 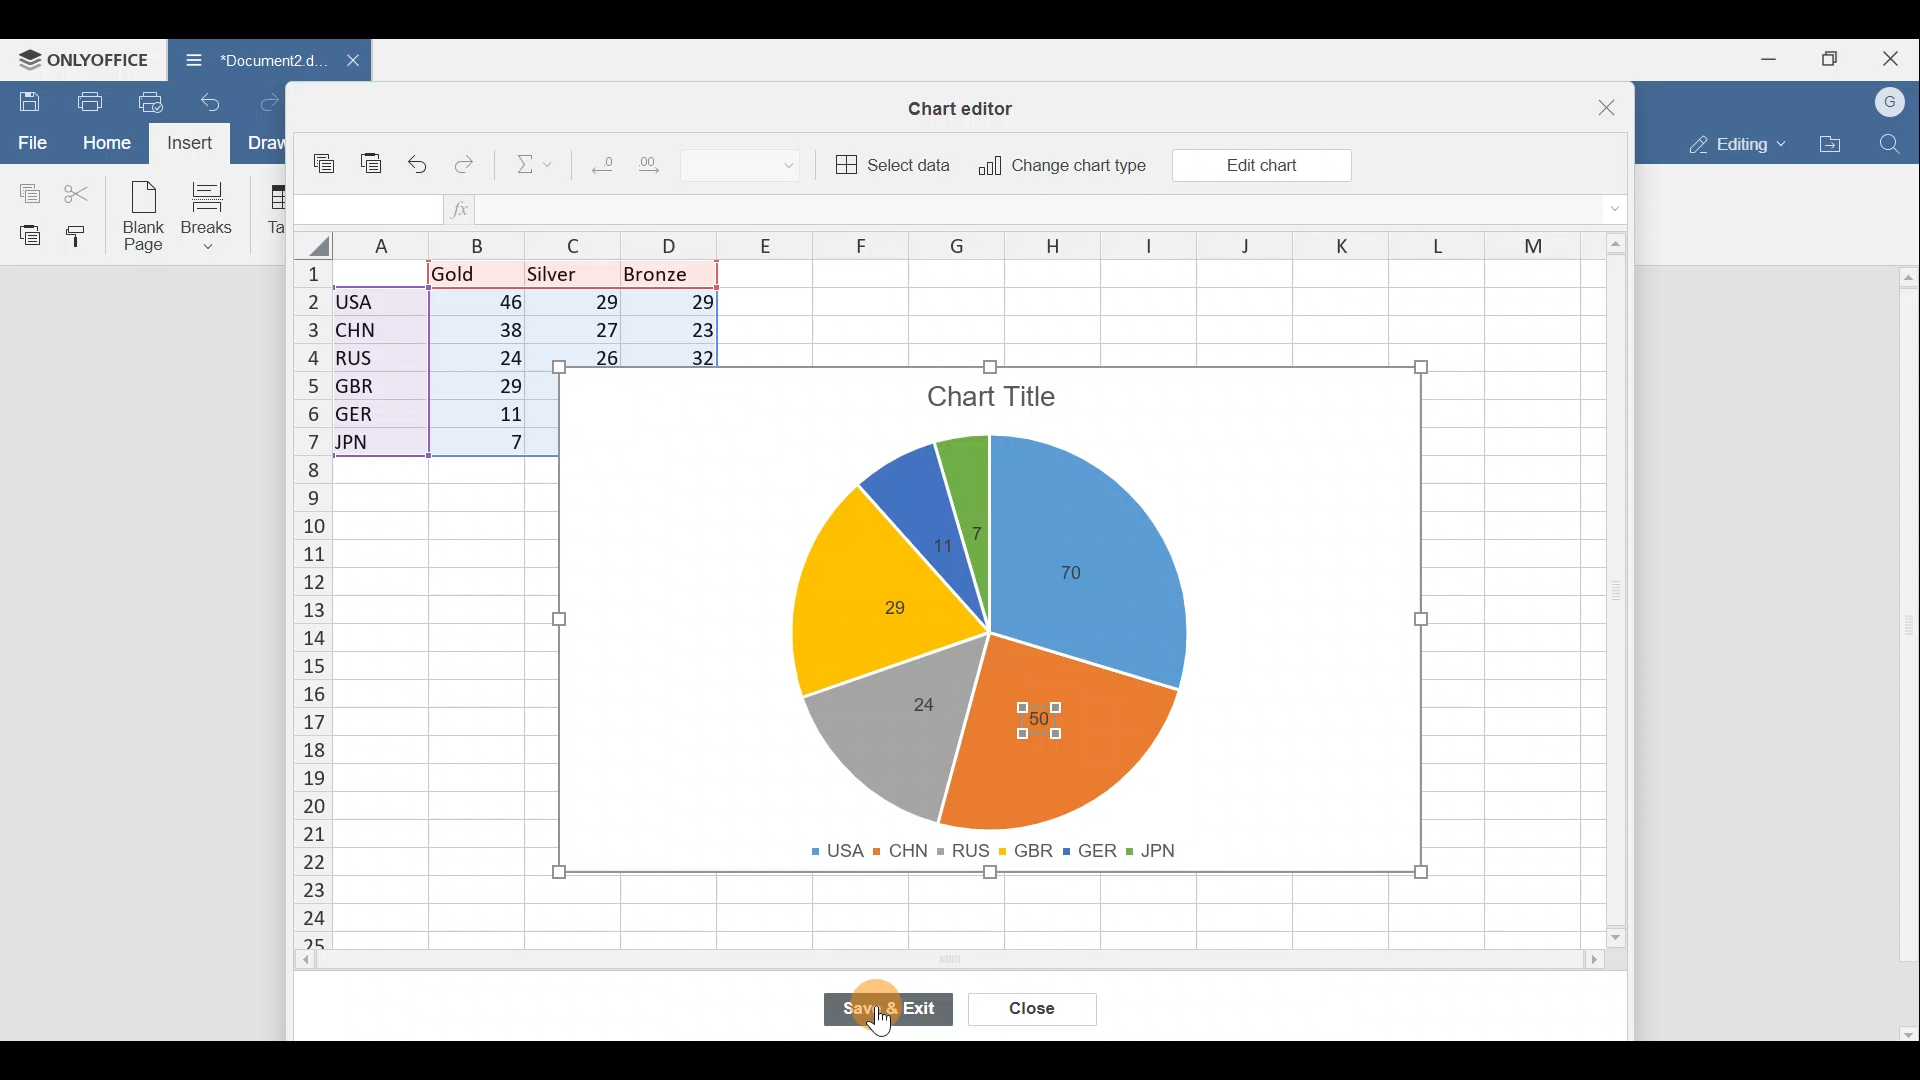 What do you see at coordinates (1902, 646) in the screenshot?
I see `Scroll bar` at bounding box center [1902, 646].